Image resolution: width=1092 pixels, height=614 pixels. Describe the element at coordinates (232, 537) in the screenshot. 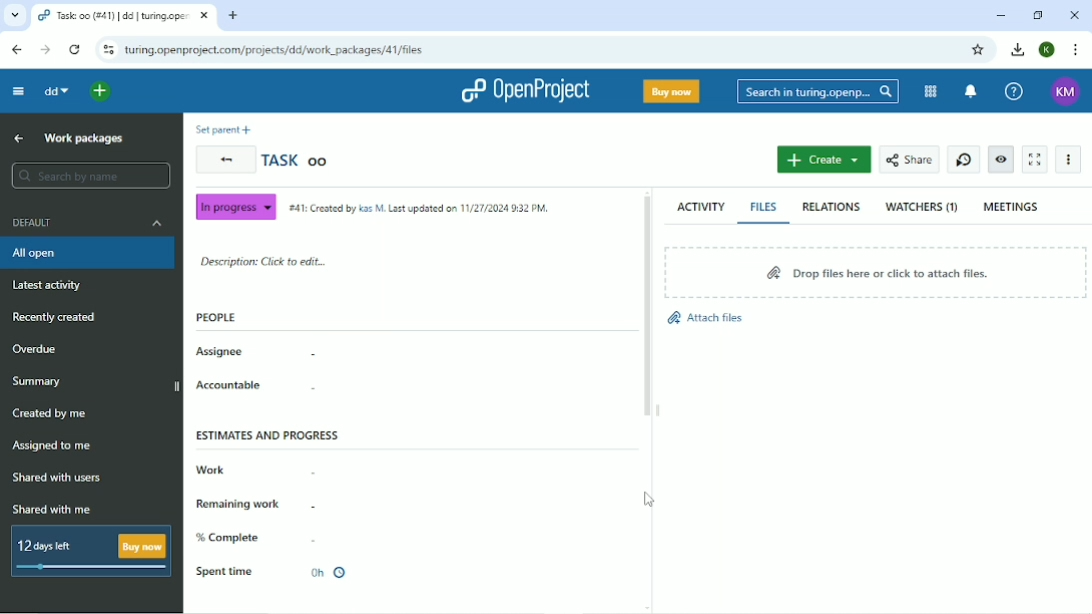

I see `% Complete` at that location.